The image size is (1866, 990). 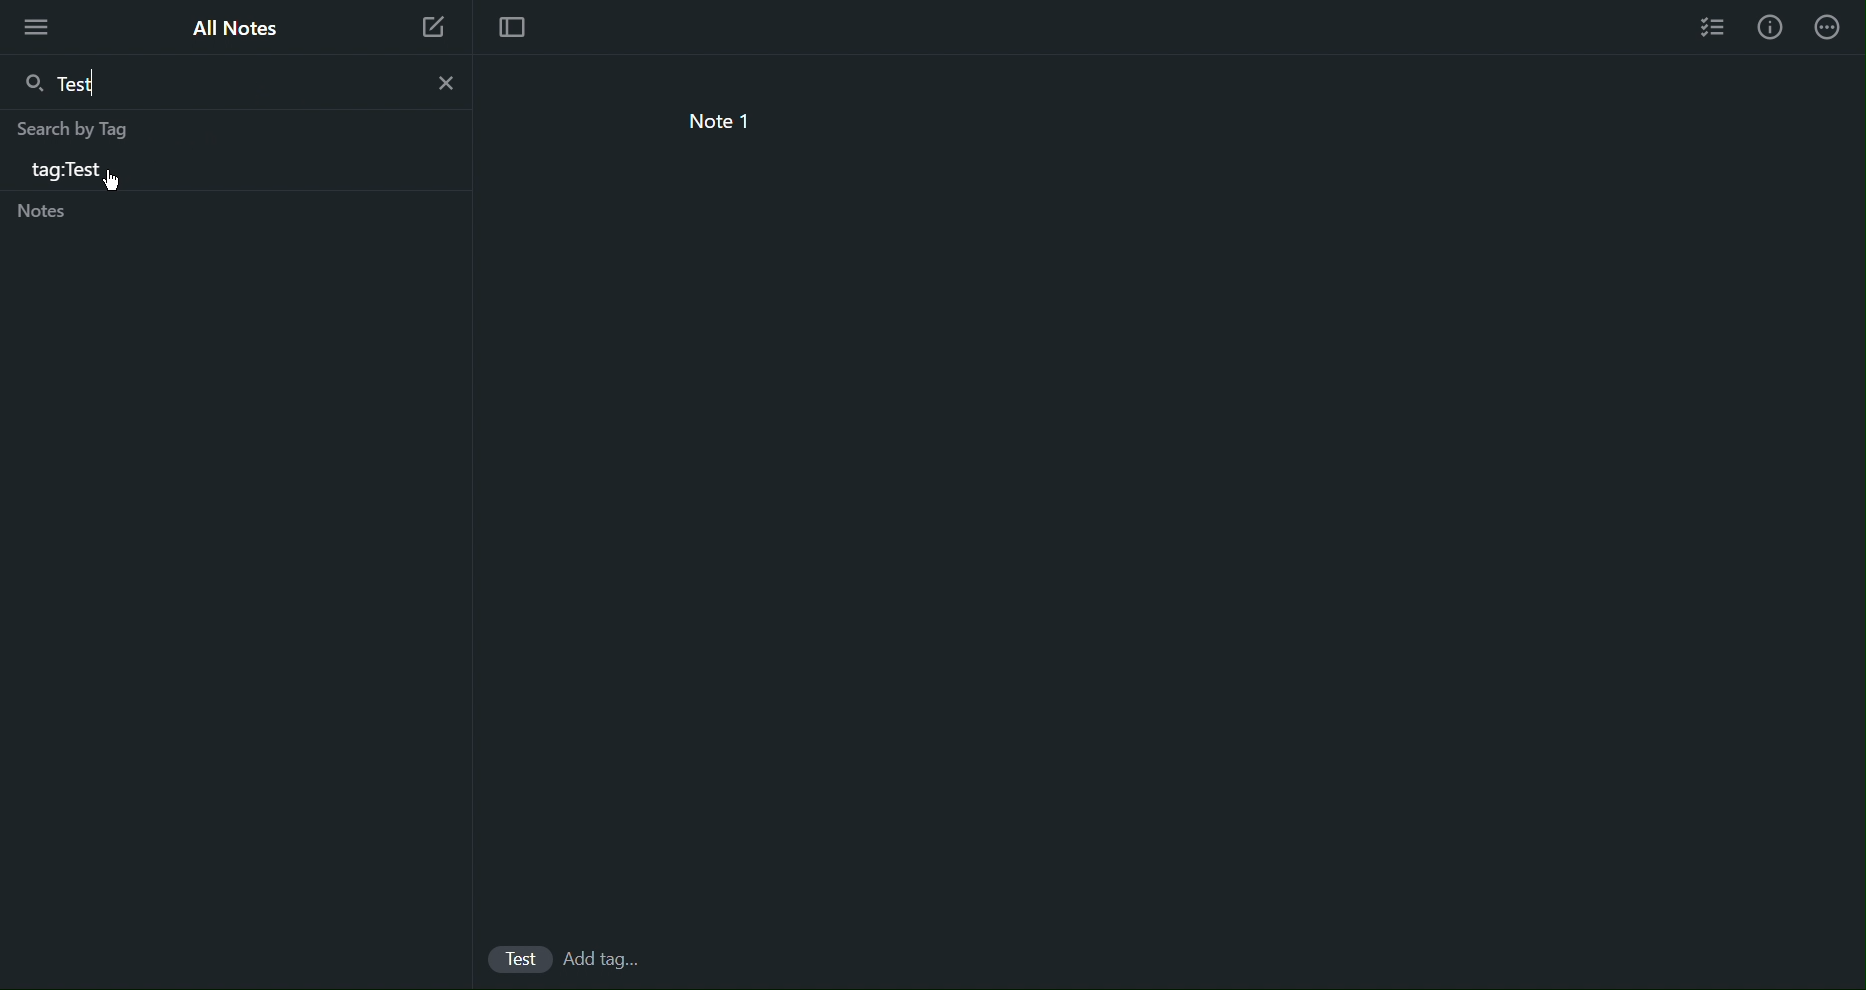 What do you see at coordinates (1708, 25) in the screenshot?
I see `Checklist` at bounding box center [1708, 25].